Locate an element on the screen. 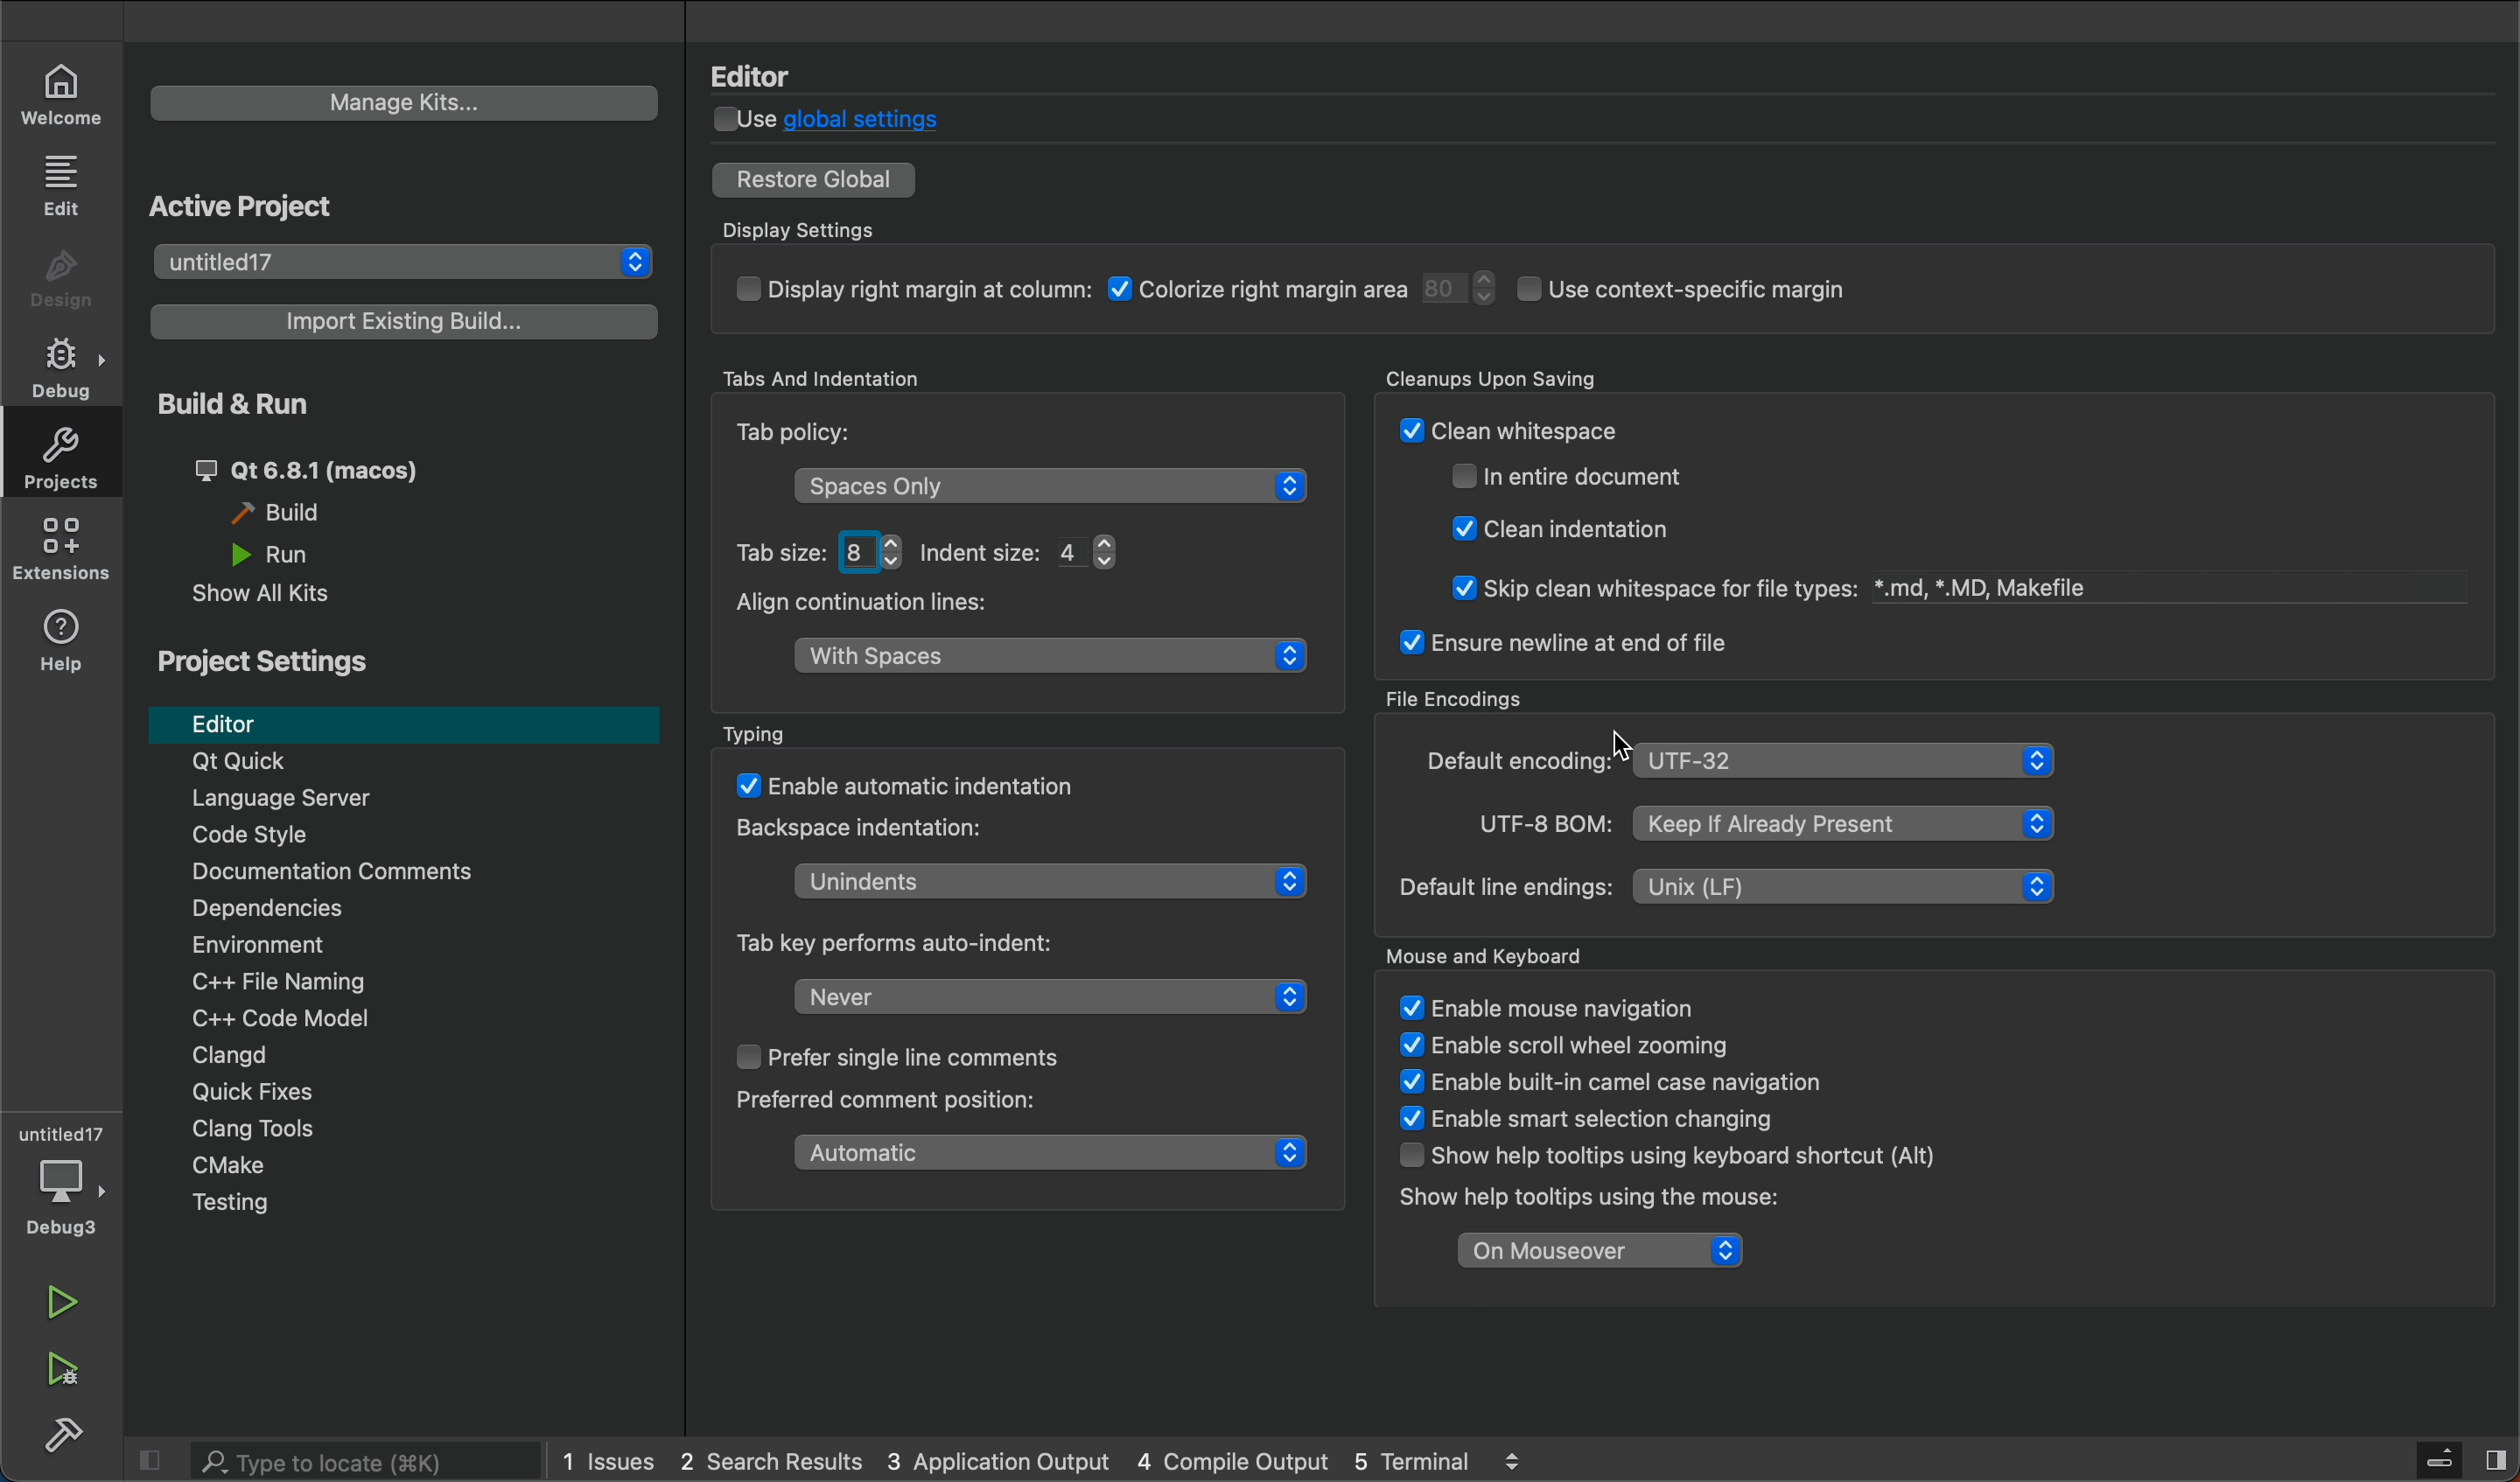 The image size is (2520, 1482). mouse and keyboard settings is located at coordinates (1534, 1006).